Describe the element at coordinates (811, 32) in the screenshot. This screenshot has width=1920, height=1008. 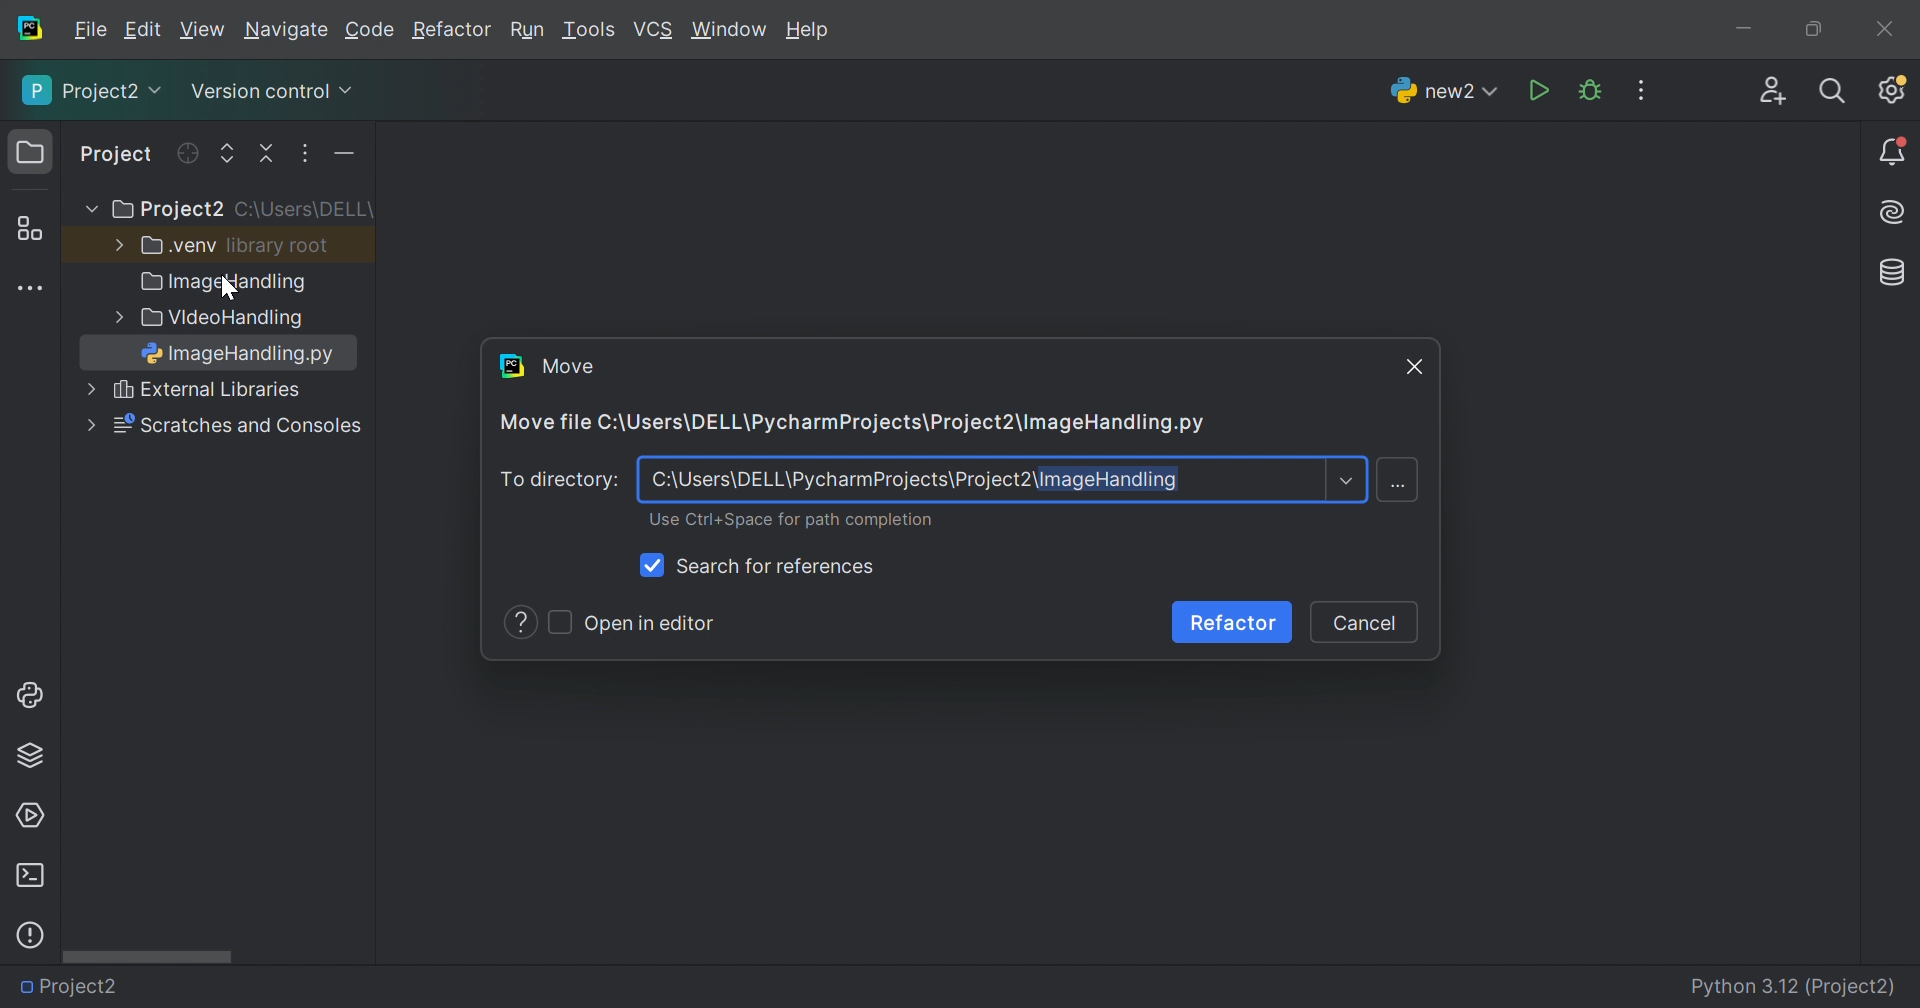
I see `Help` at that location.